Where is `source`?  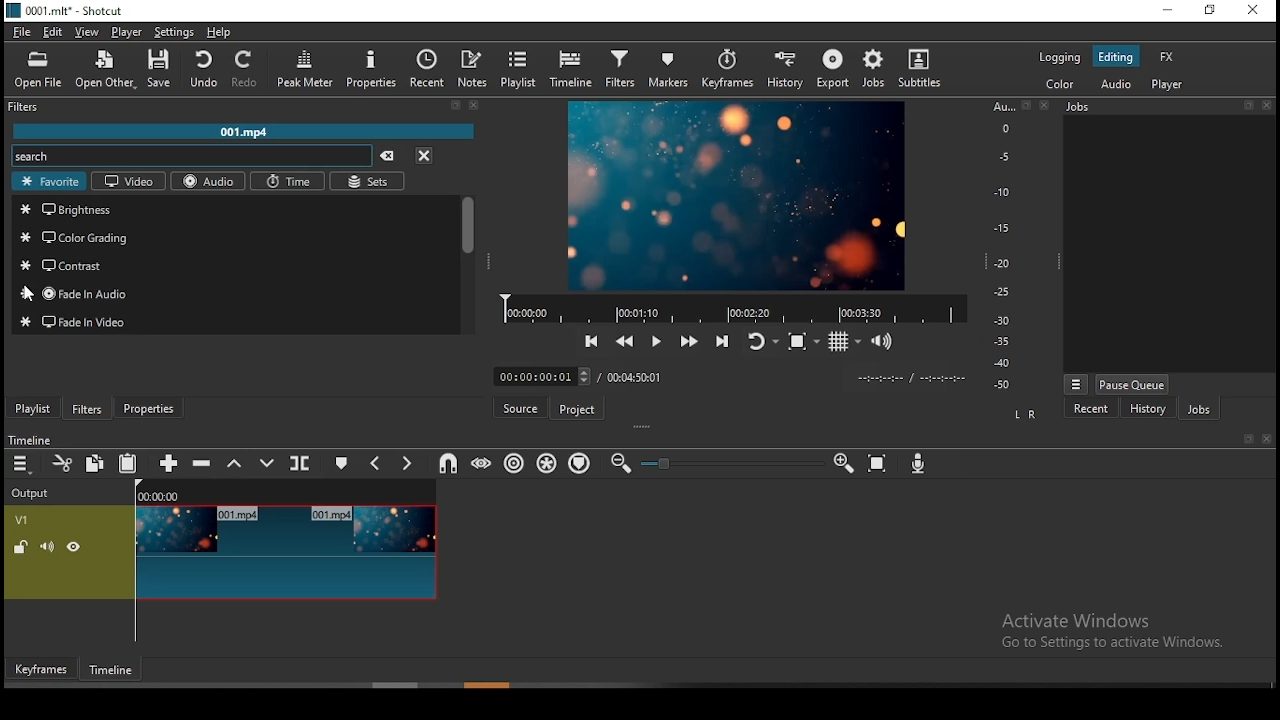
source is located at coordinates (519, 406).